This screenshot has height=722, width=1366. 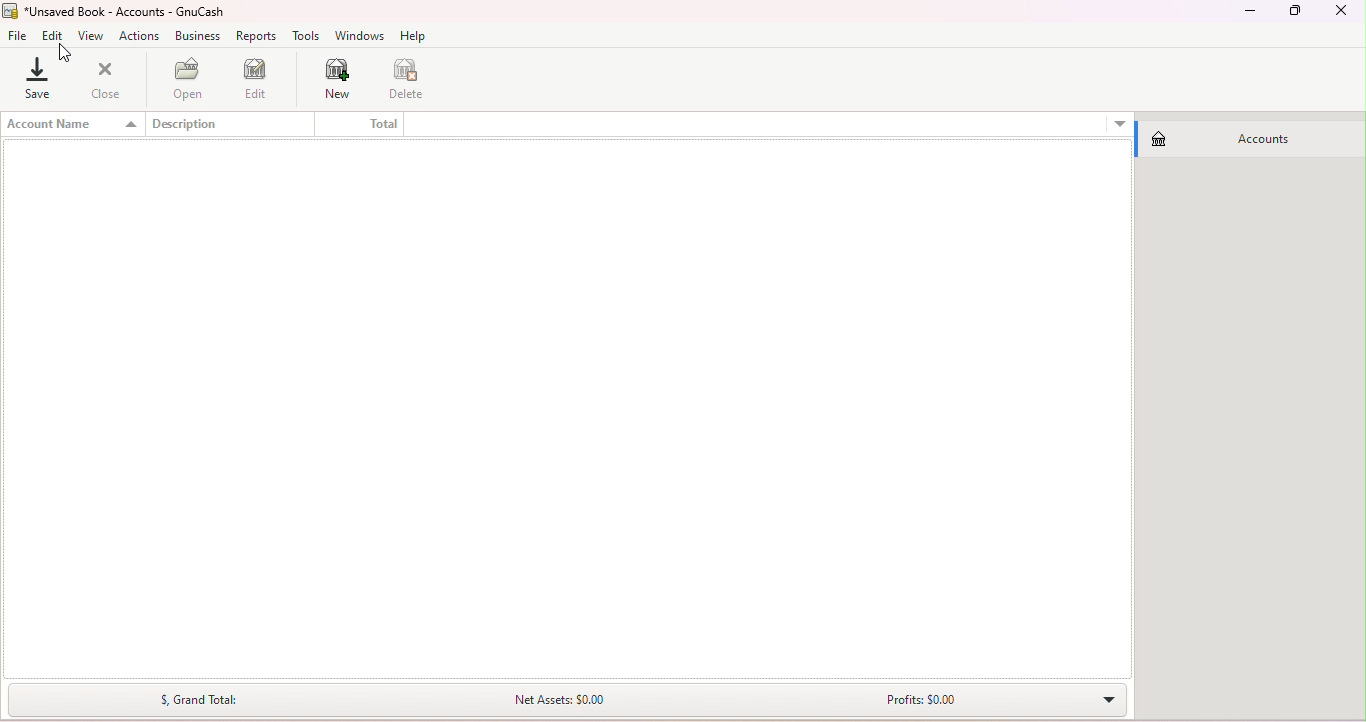 I want to click on Business, so click(x=194, y=36).